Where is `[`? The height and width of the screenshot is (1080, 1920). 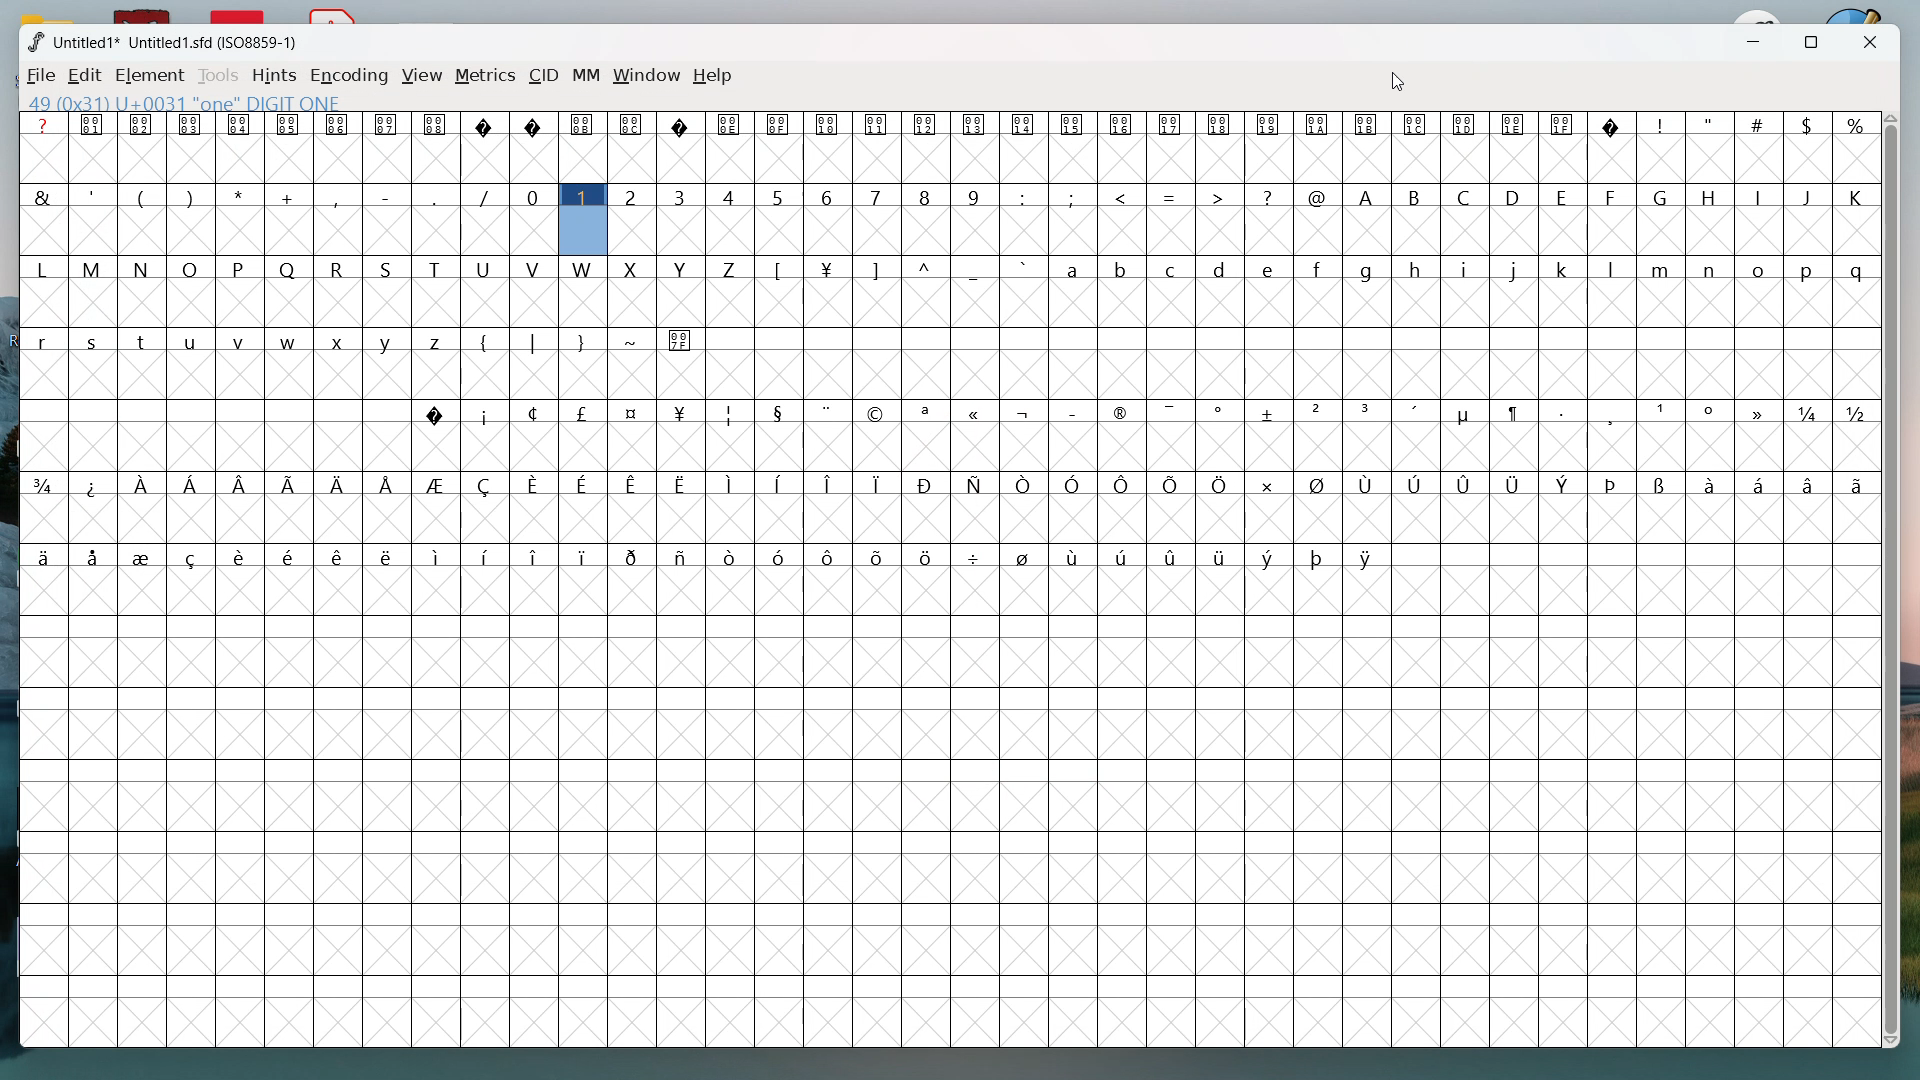 [ is located at coordinates (782, 269).